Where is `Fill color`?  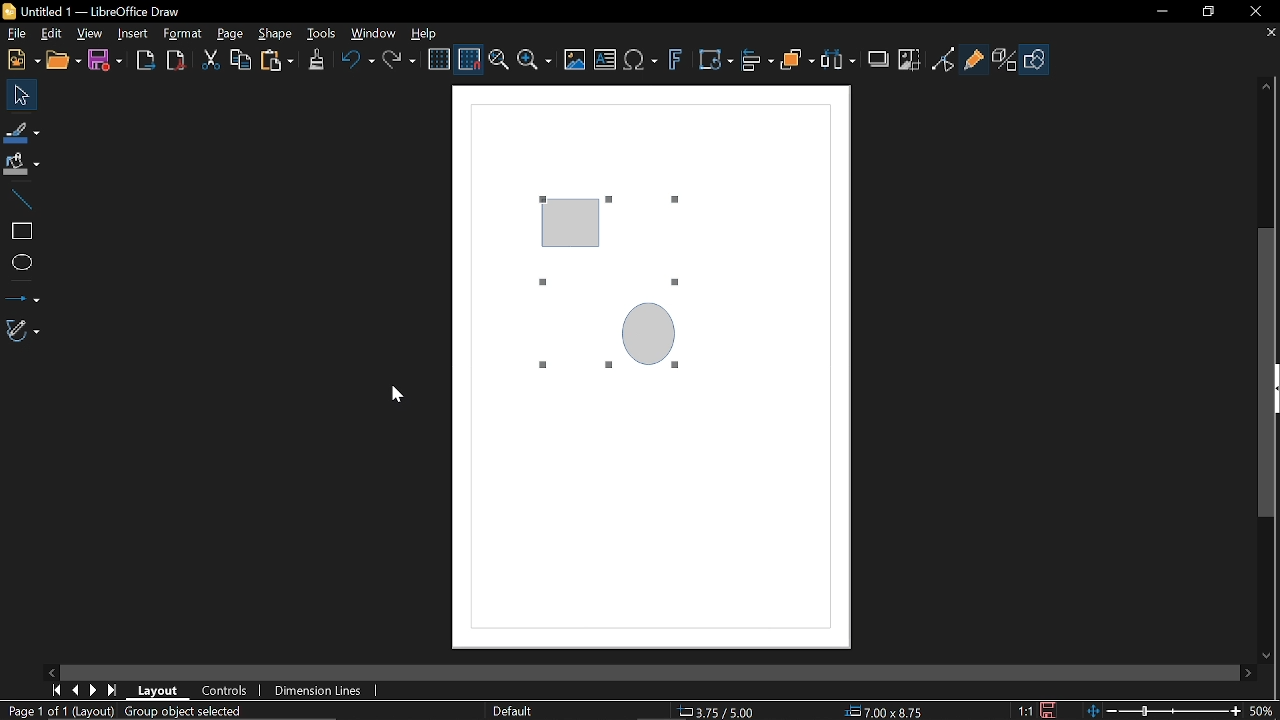 Fill color is located at coordinates (20, 162).